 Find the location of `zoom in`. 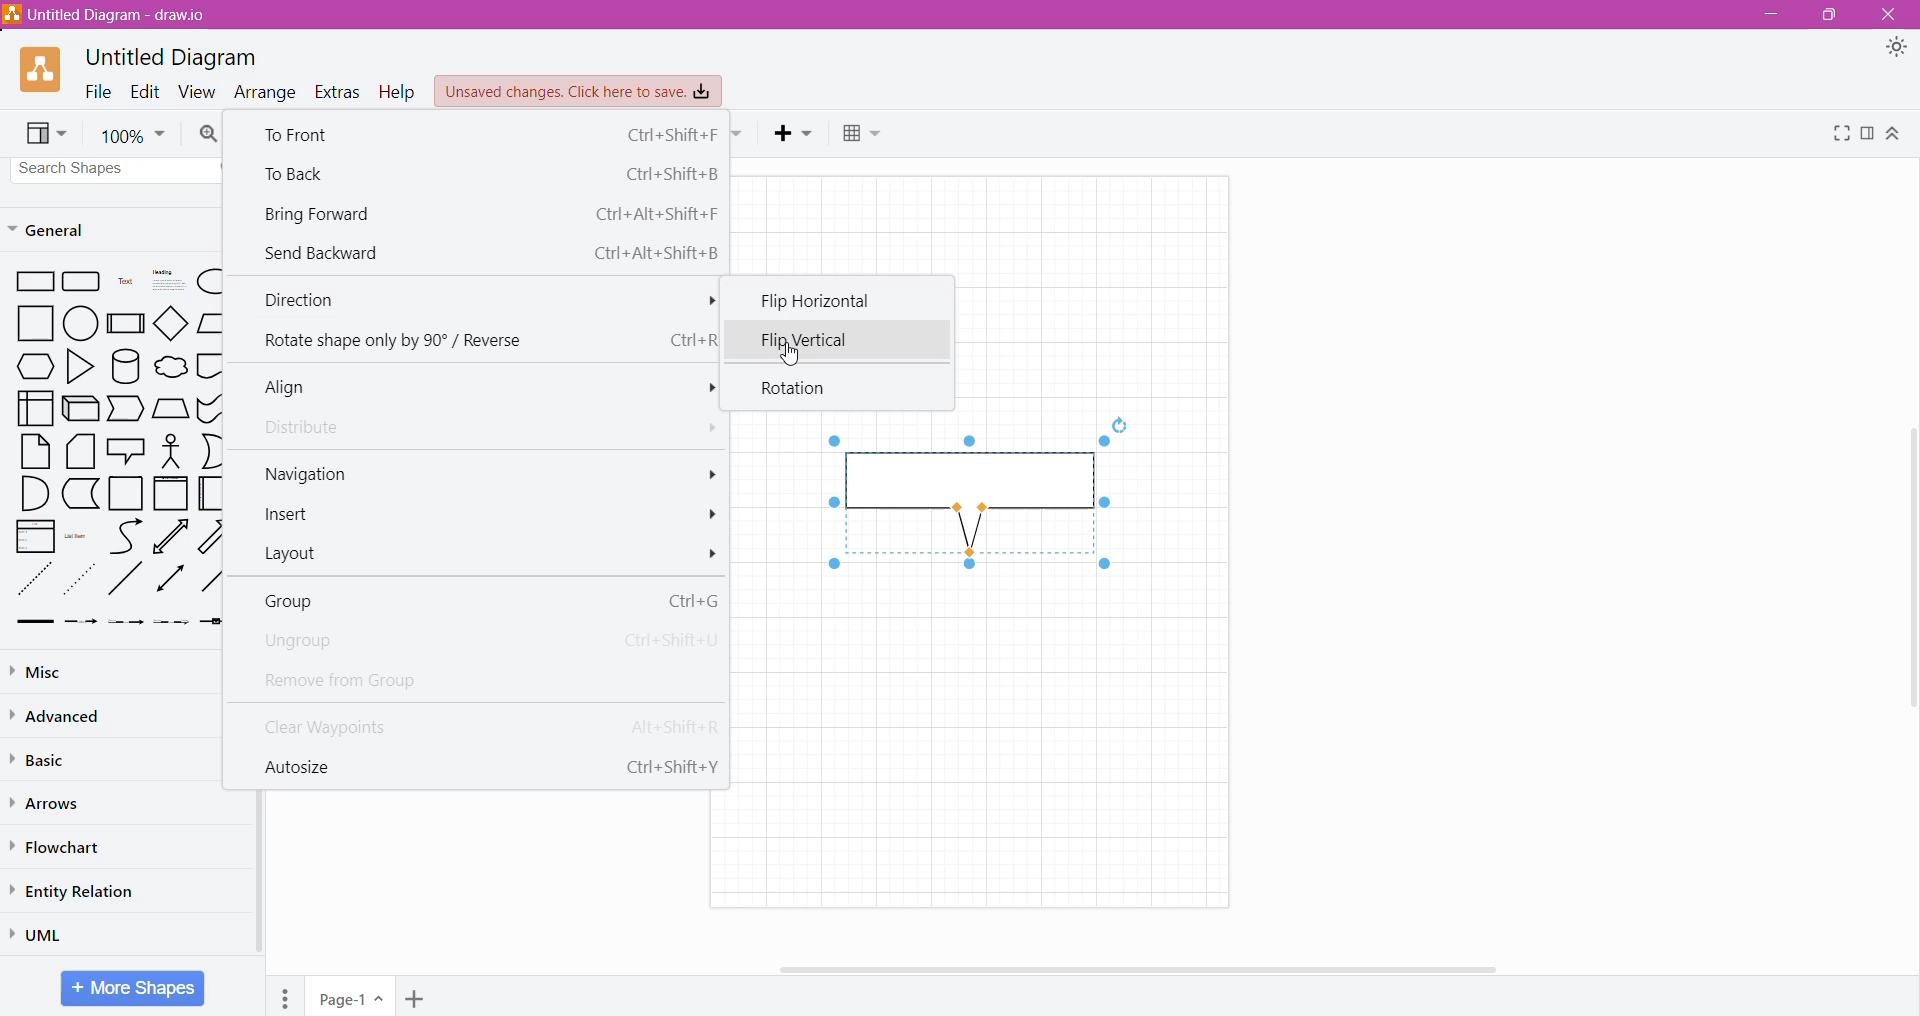

zoom in is located at coordinates (210, 134).